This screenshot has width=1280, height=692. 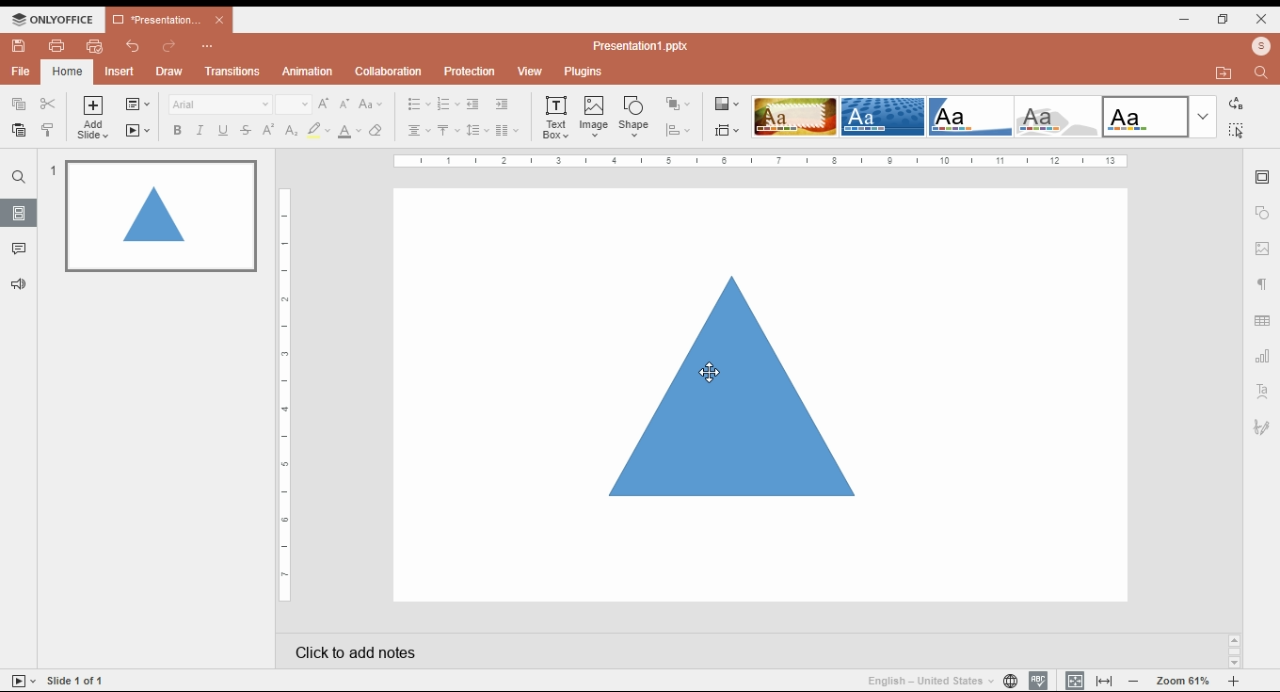 I want to click on restore, so click(x=1224, y=19).